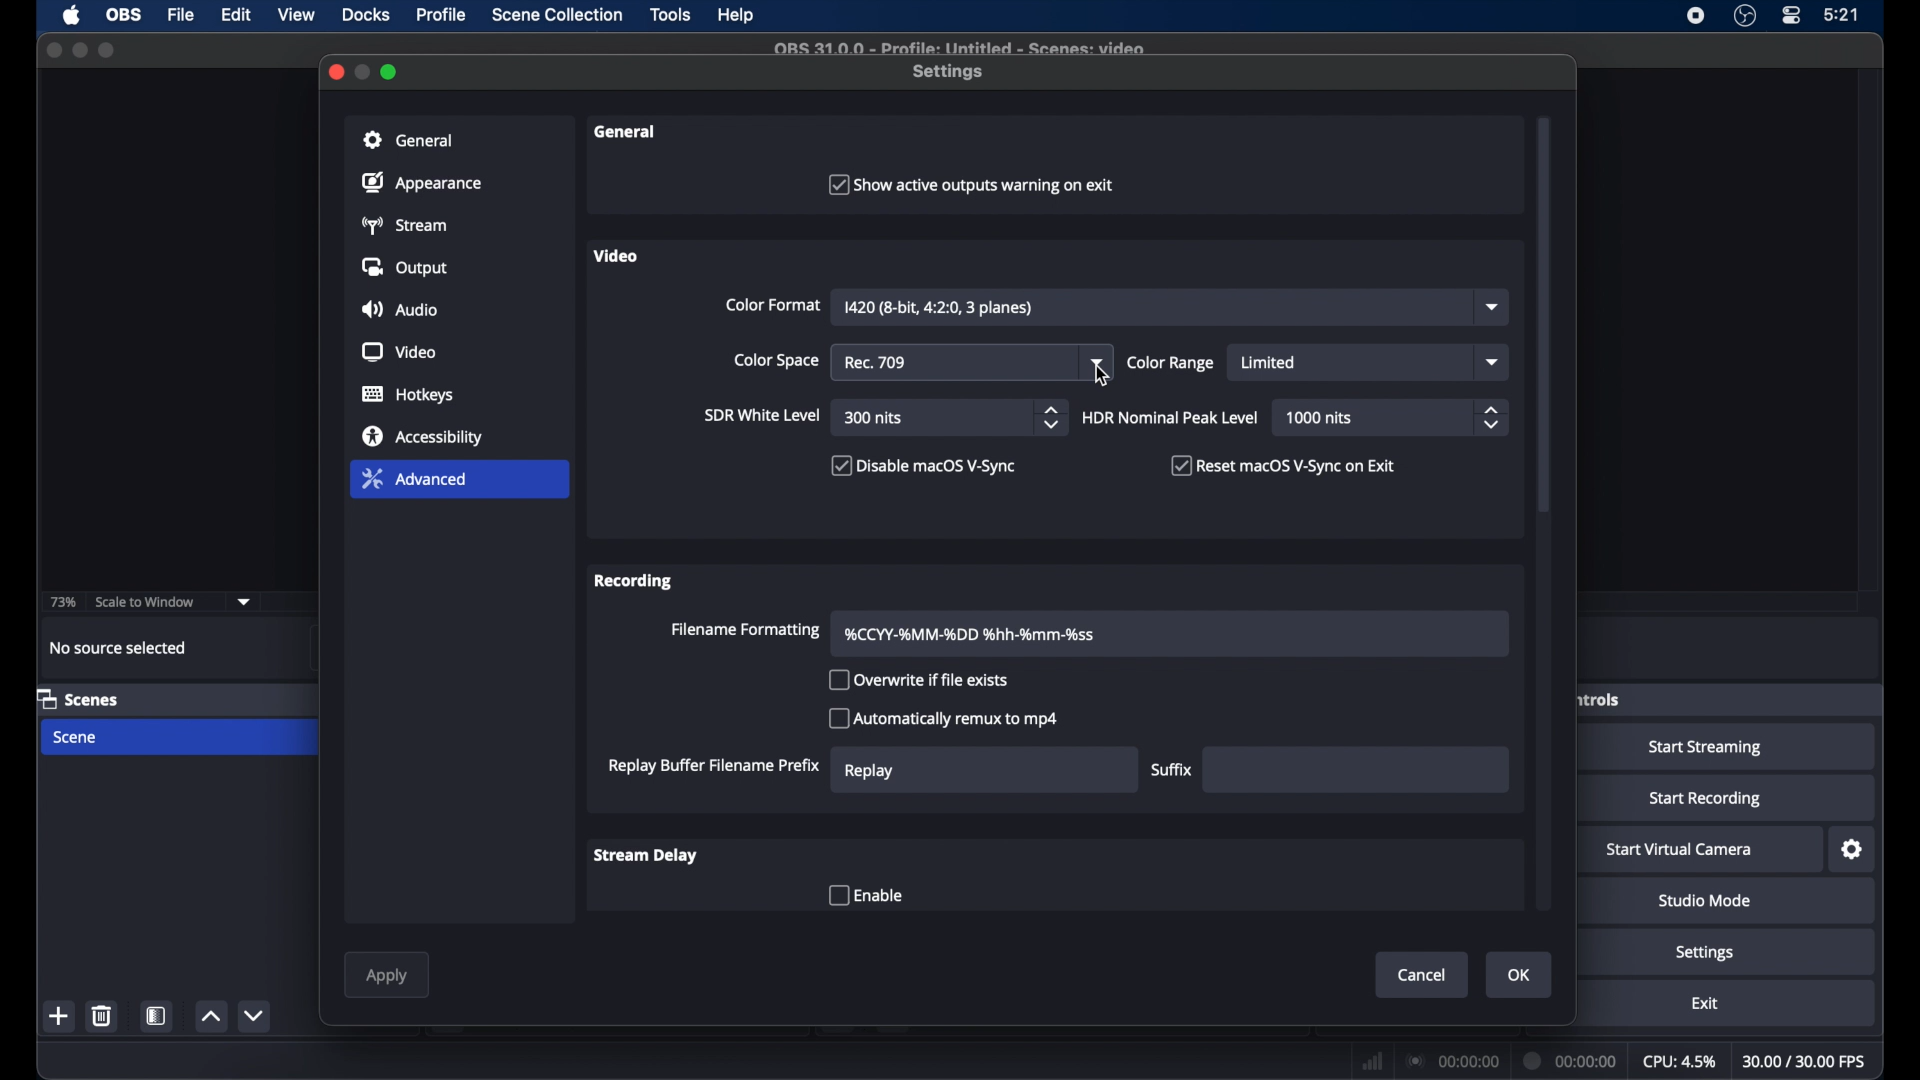 The width and height of the screenshot is (1920, 1080). I want to click on exit, so click(1704, 1003).